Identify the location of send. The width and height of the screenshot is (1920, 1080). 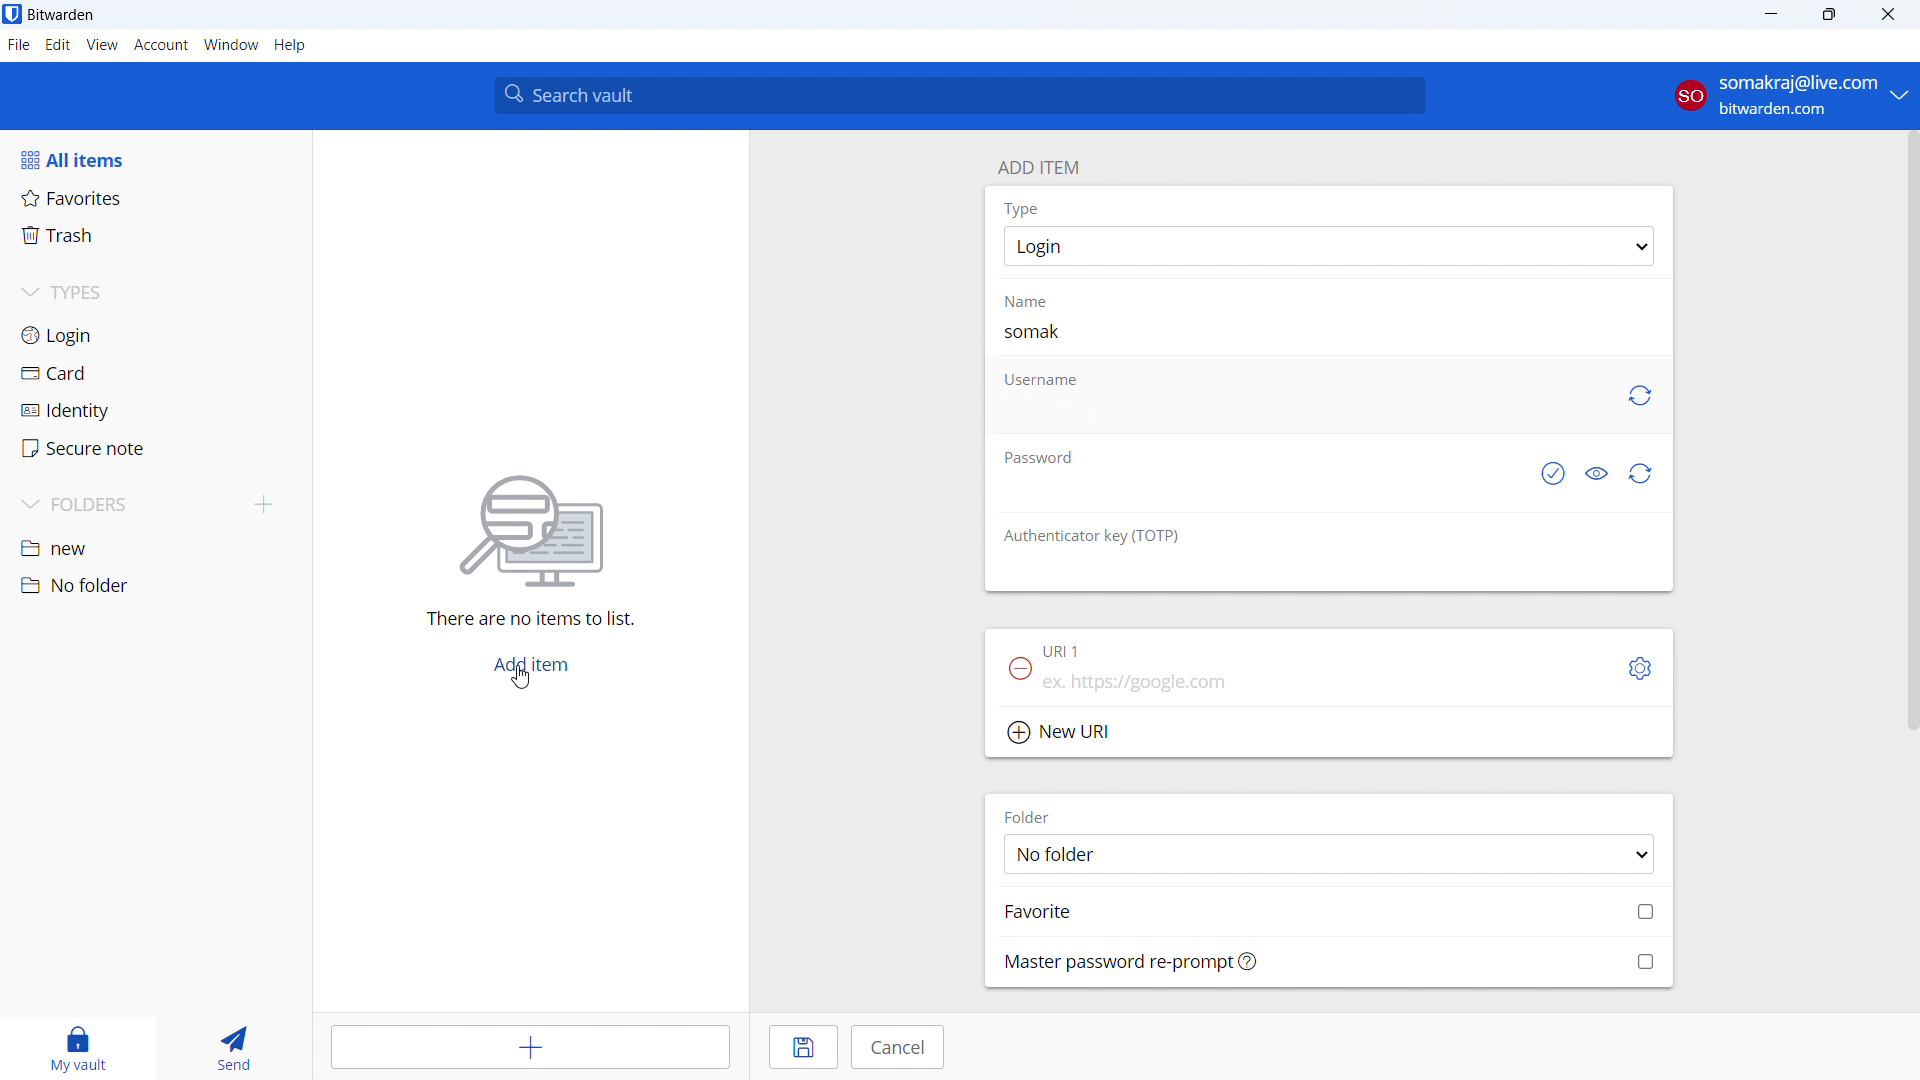
(231, 1048).